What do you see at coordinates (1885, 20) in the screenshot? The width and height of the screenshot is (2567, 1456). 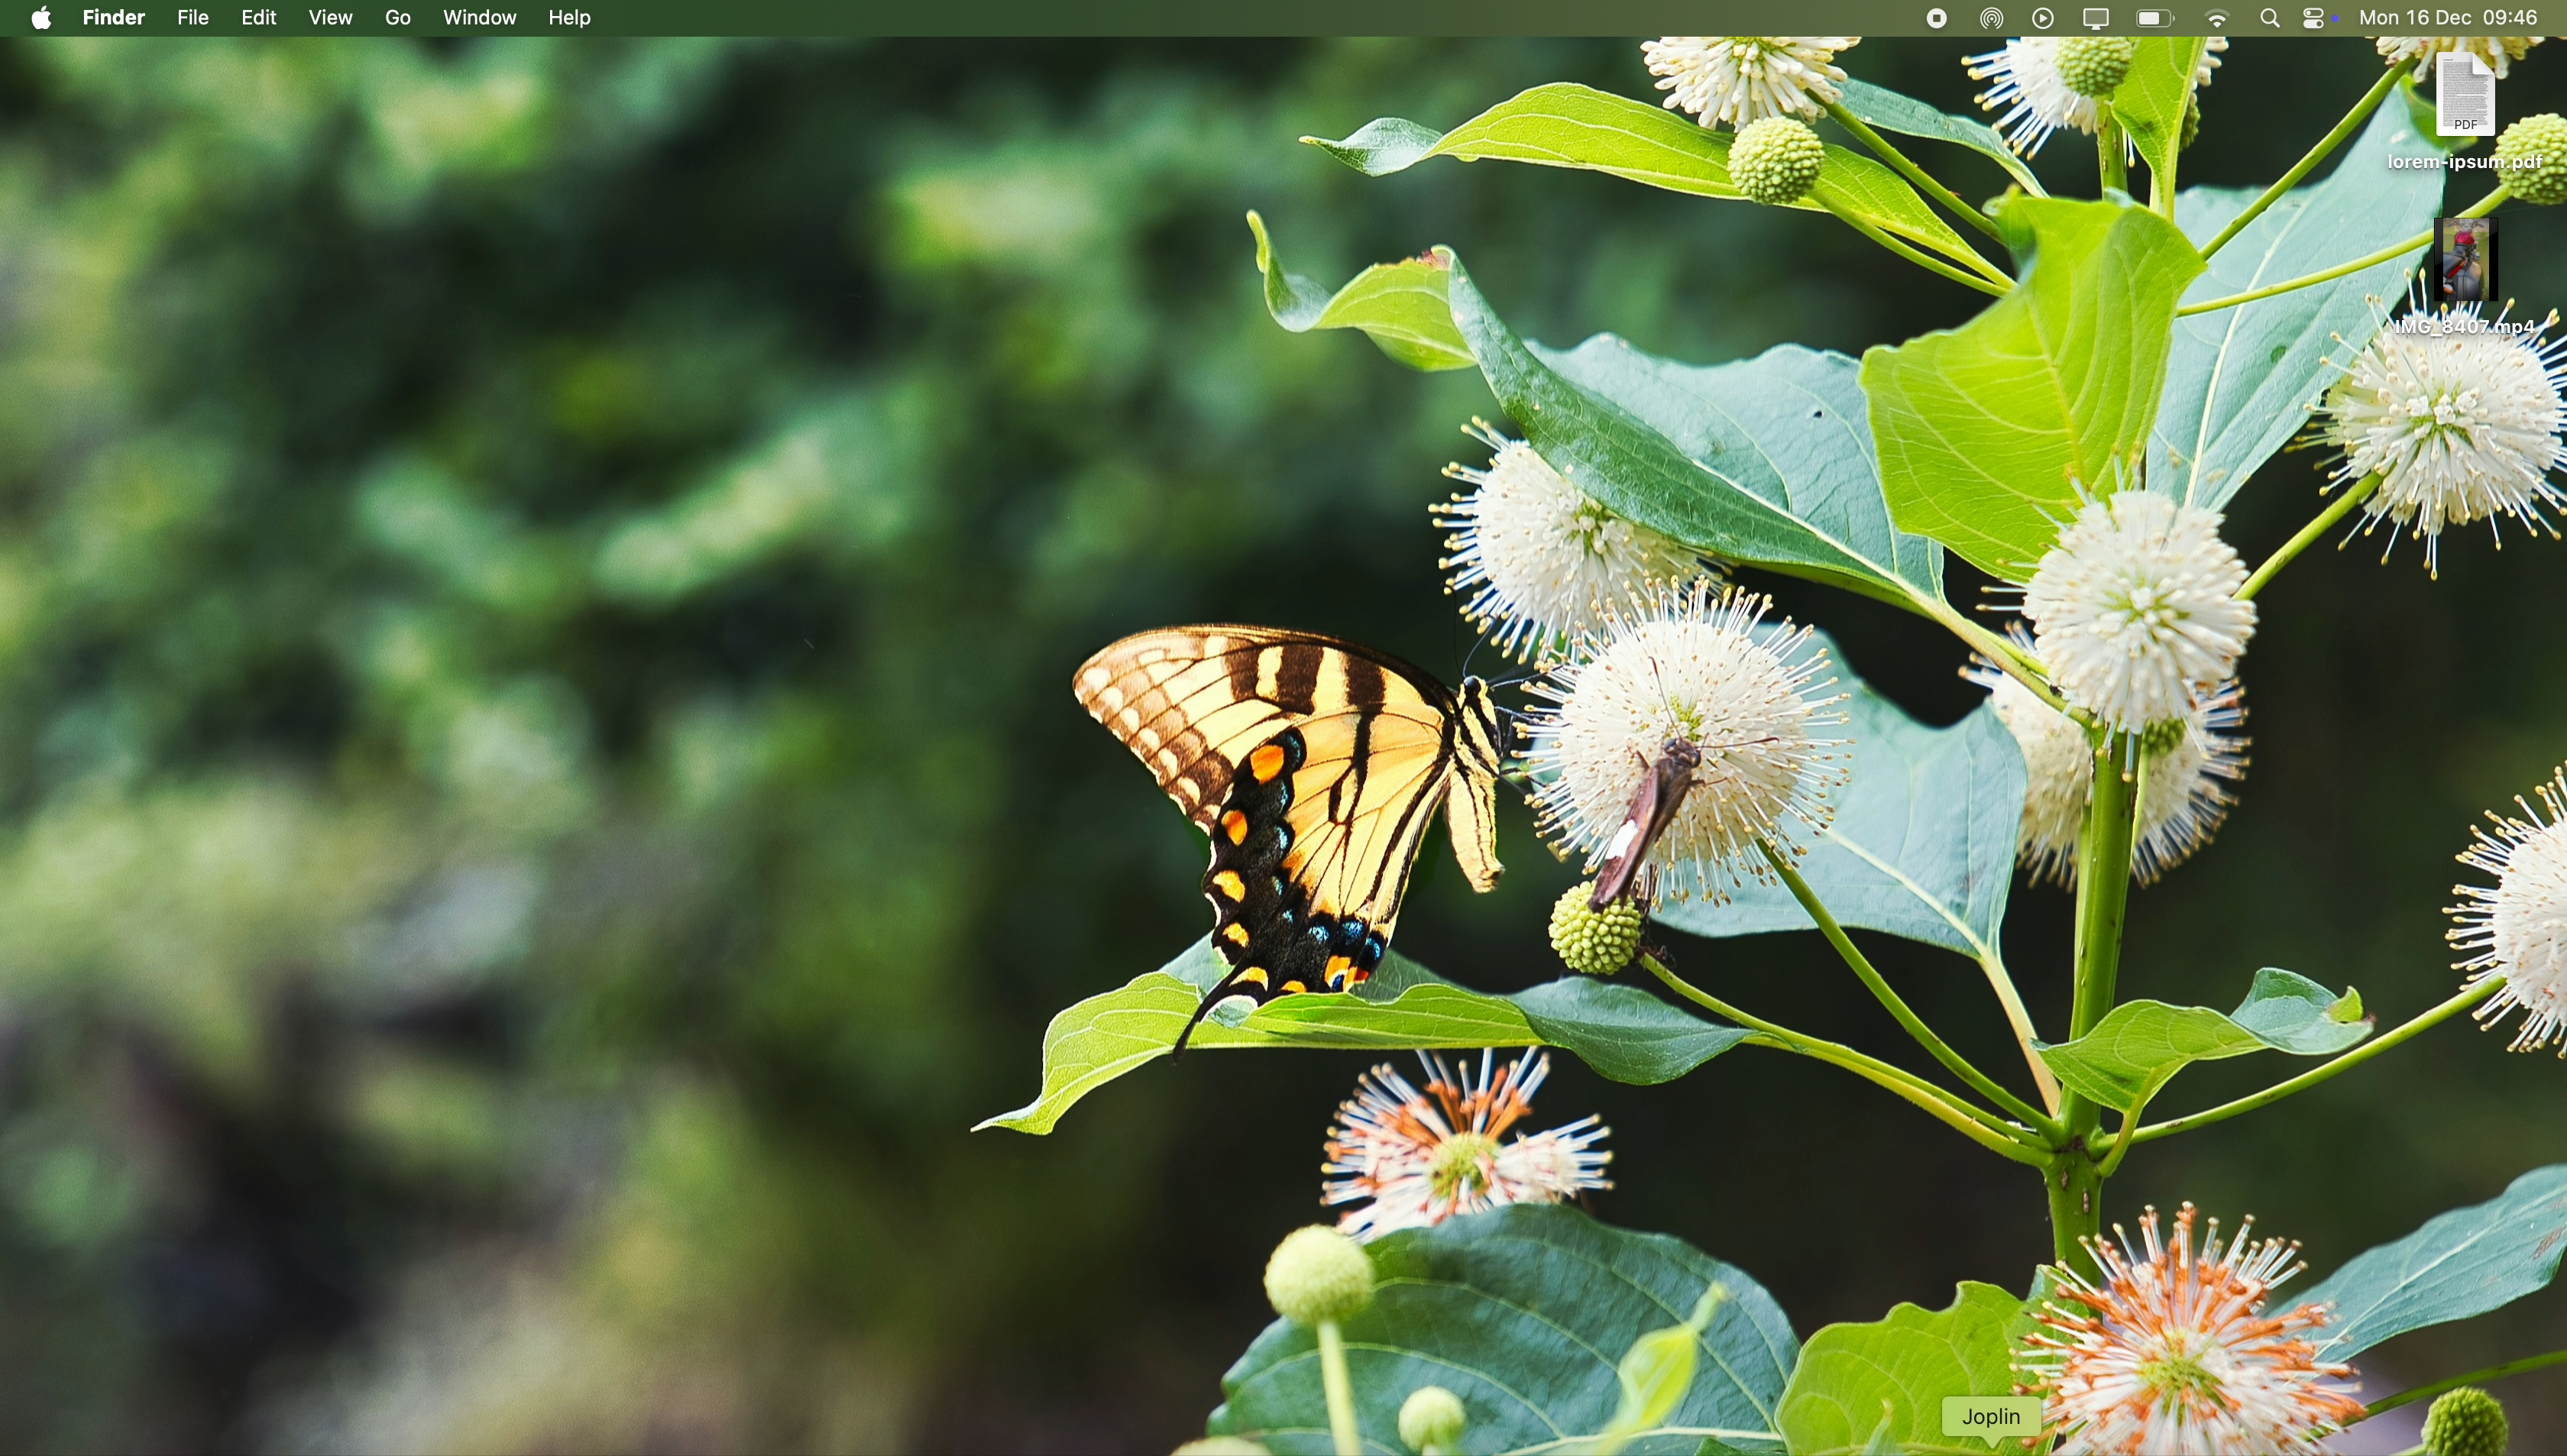 I see `stop recording` at bounding box center [1885, 20].